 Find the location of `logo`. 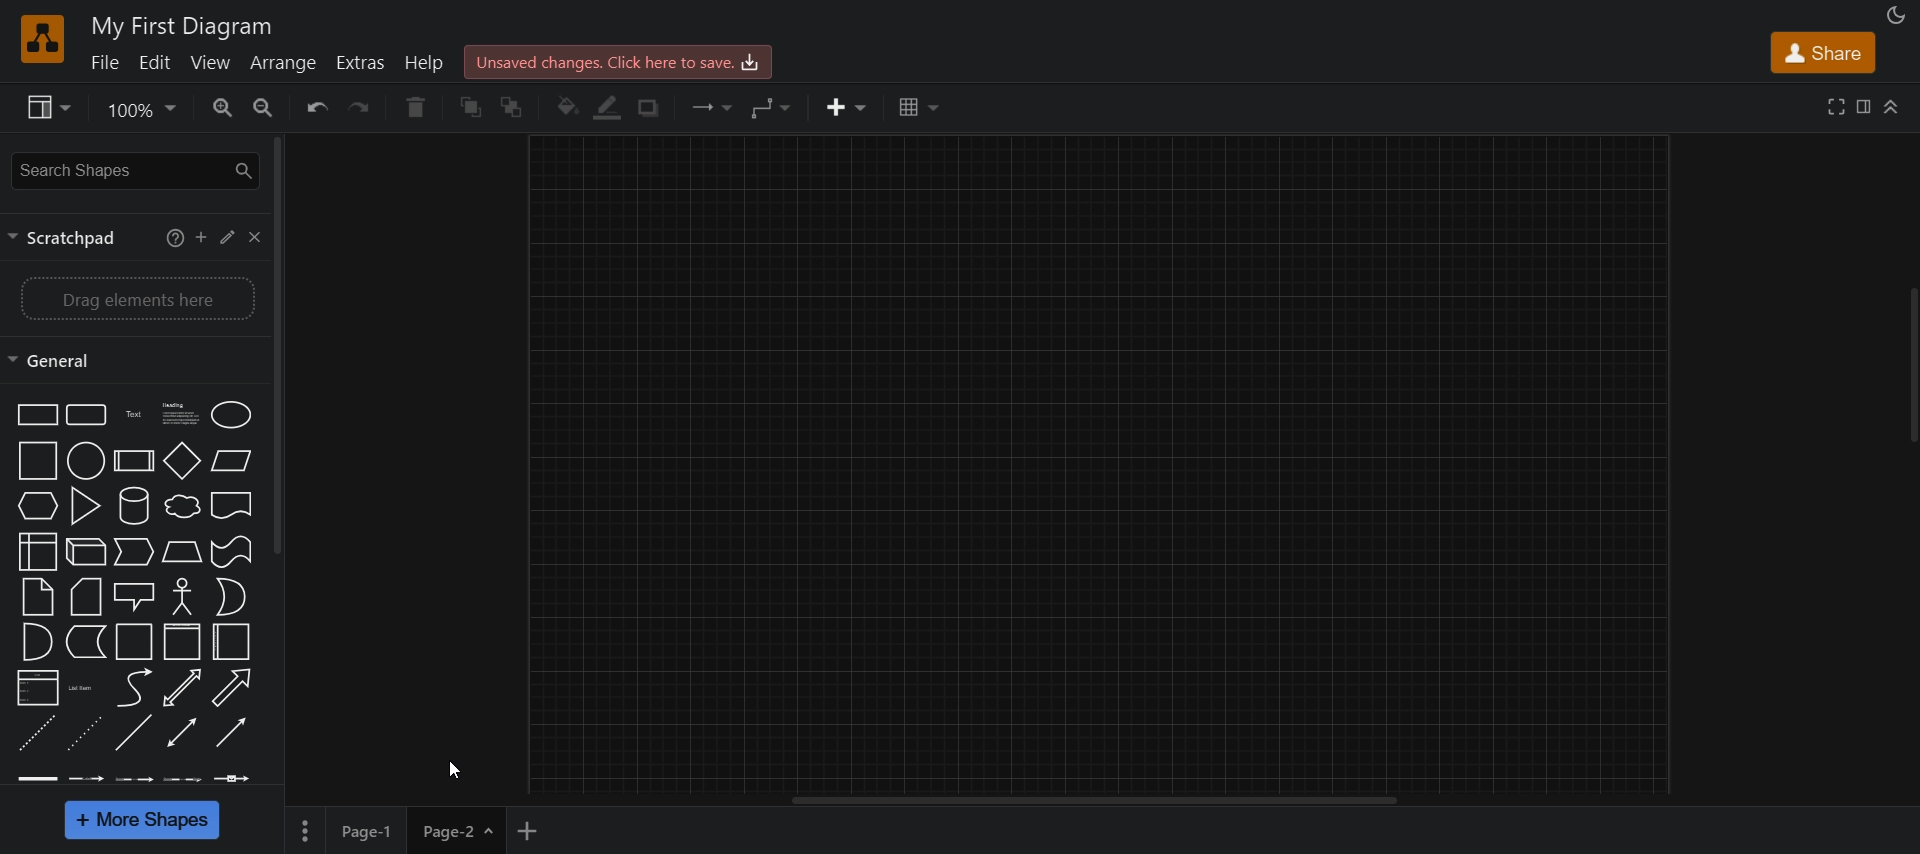

logo is located at coordinates (43, 40).